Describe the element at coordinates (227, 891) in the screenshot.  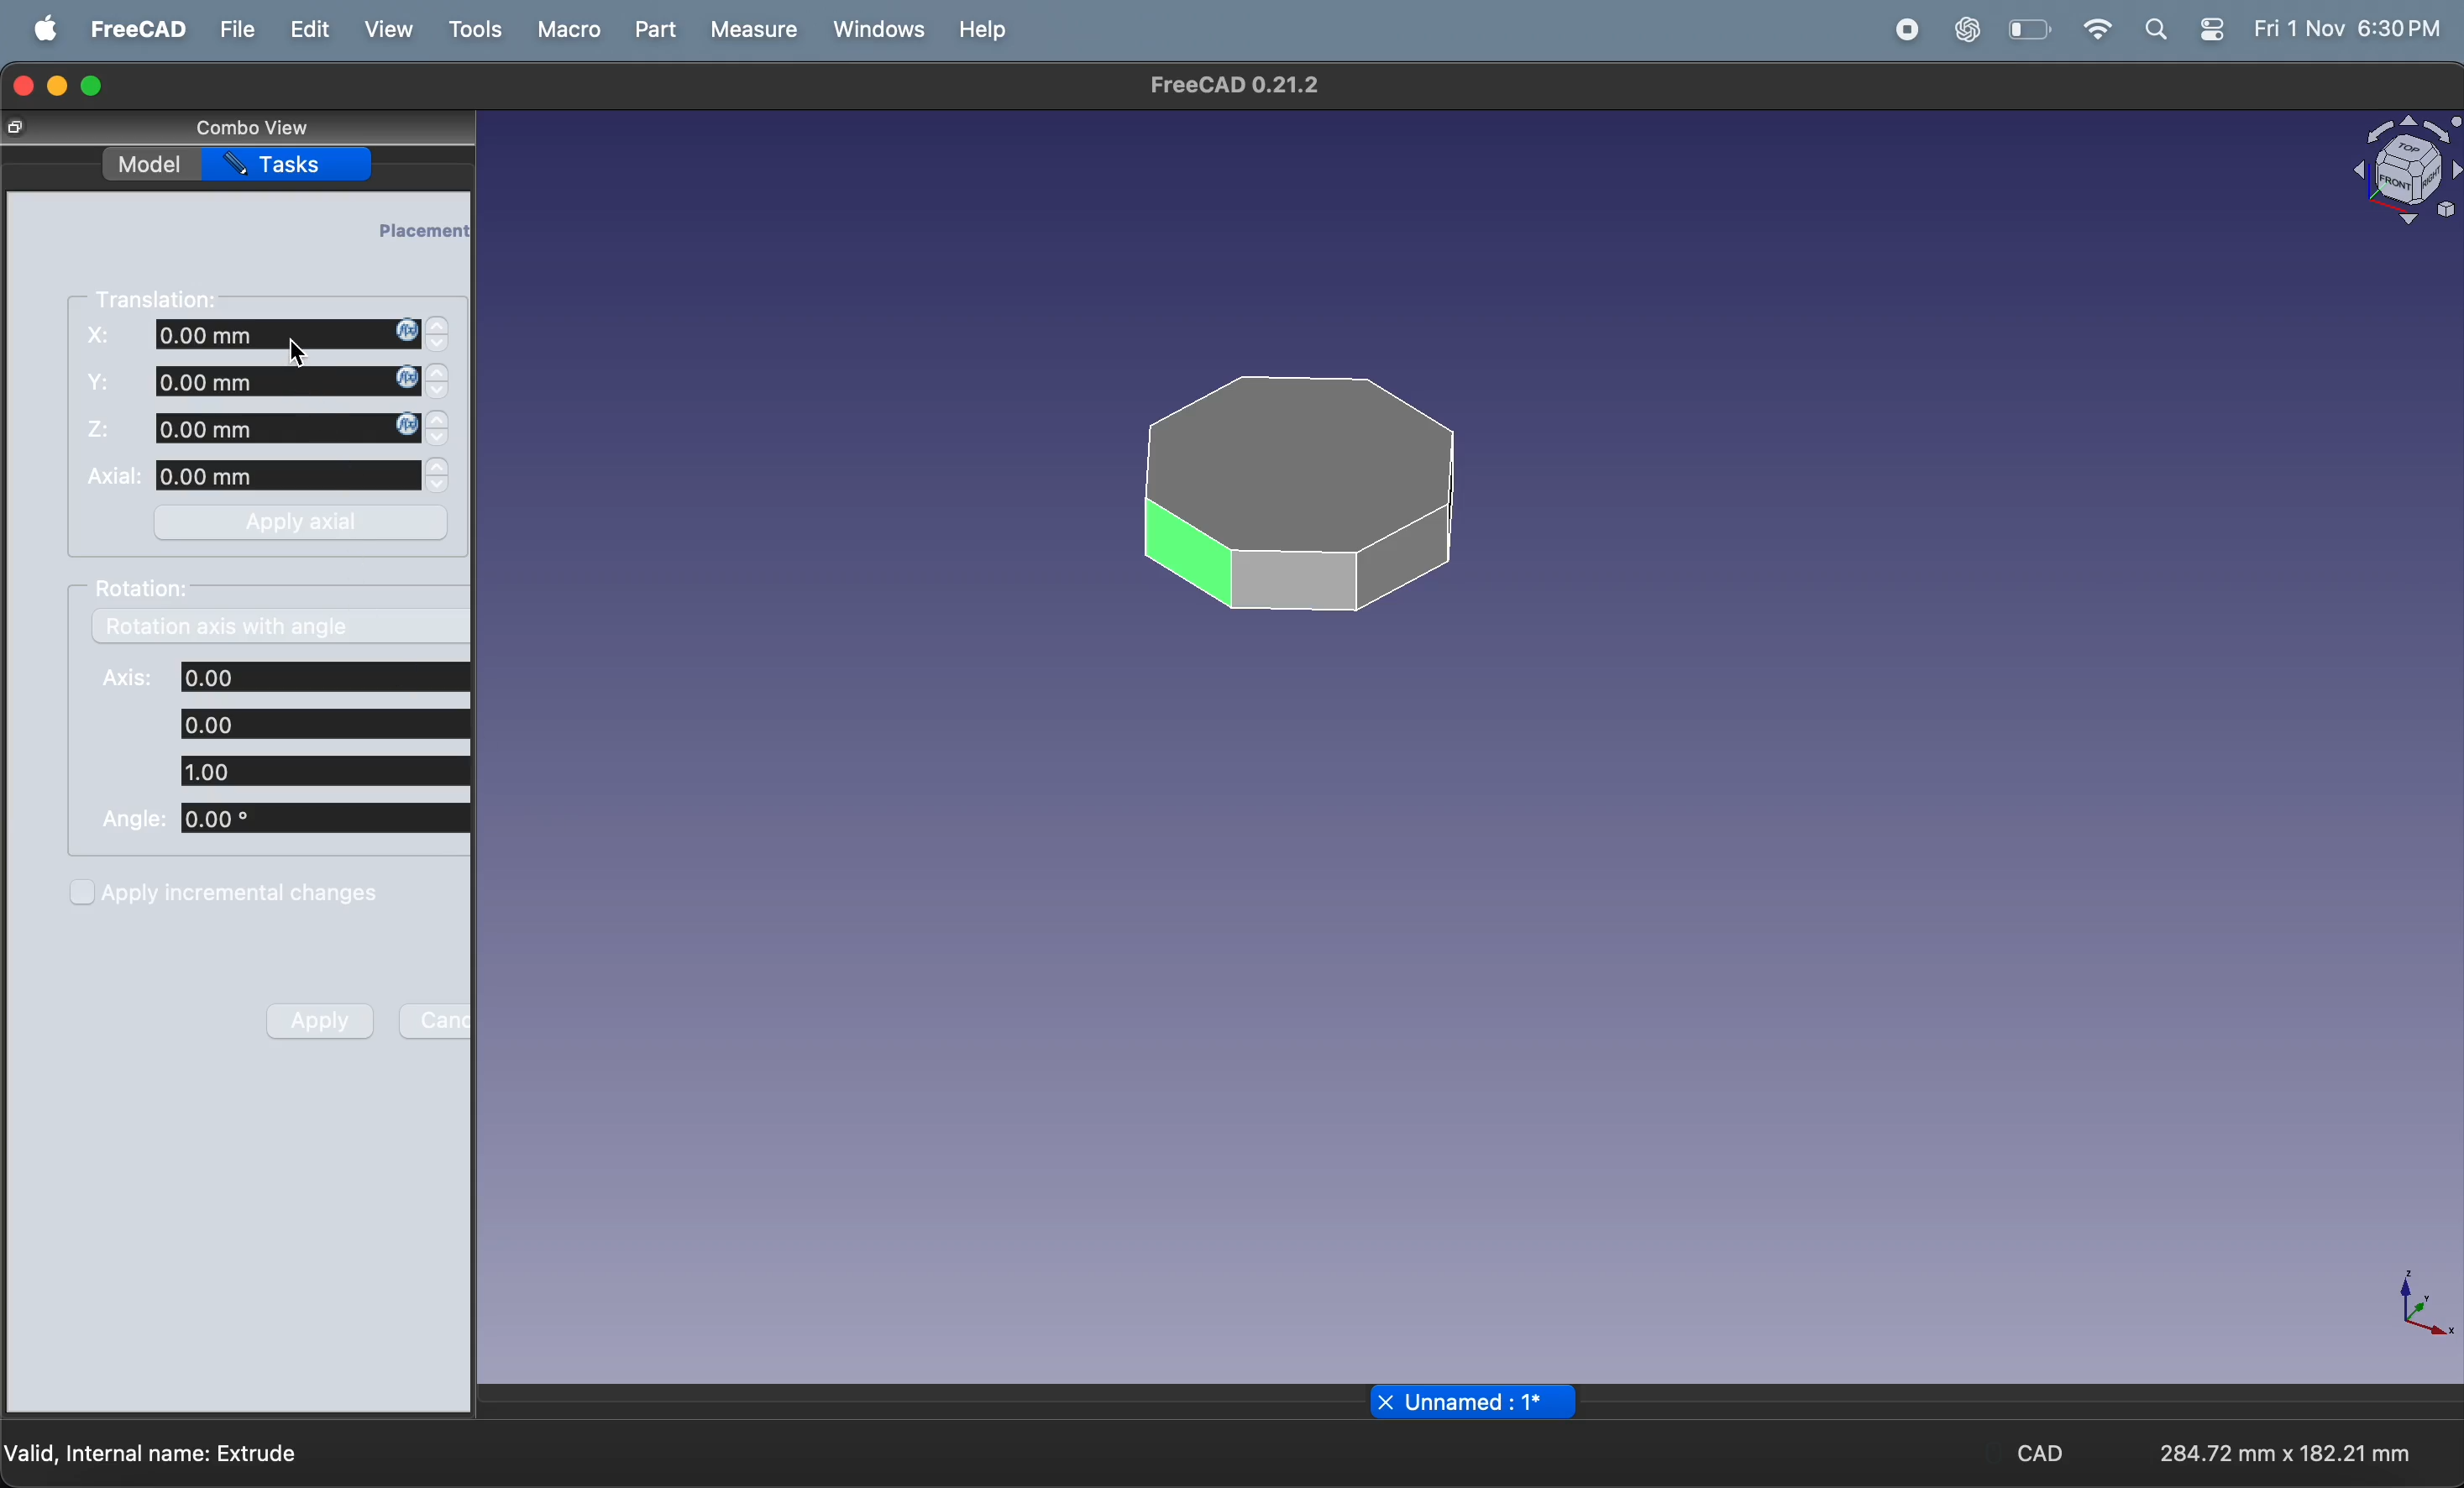
I see `Apply incremental changes` at that location.